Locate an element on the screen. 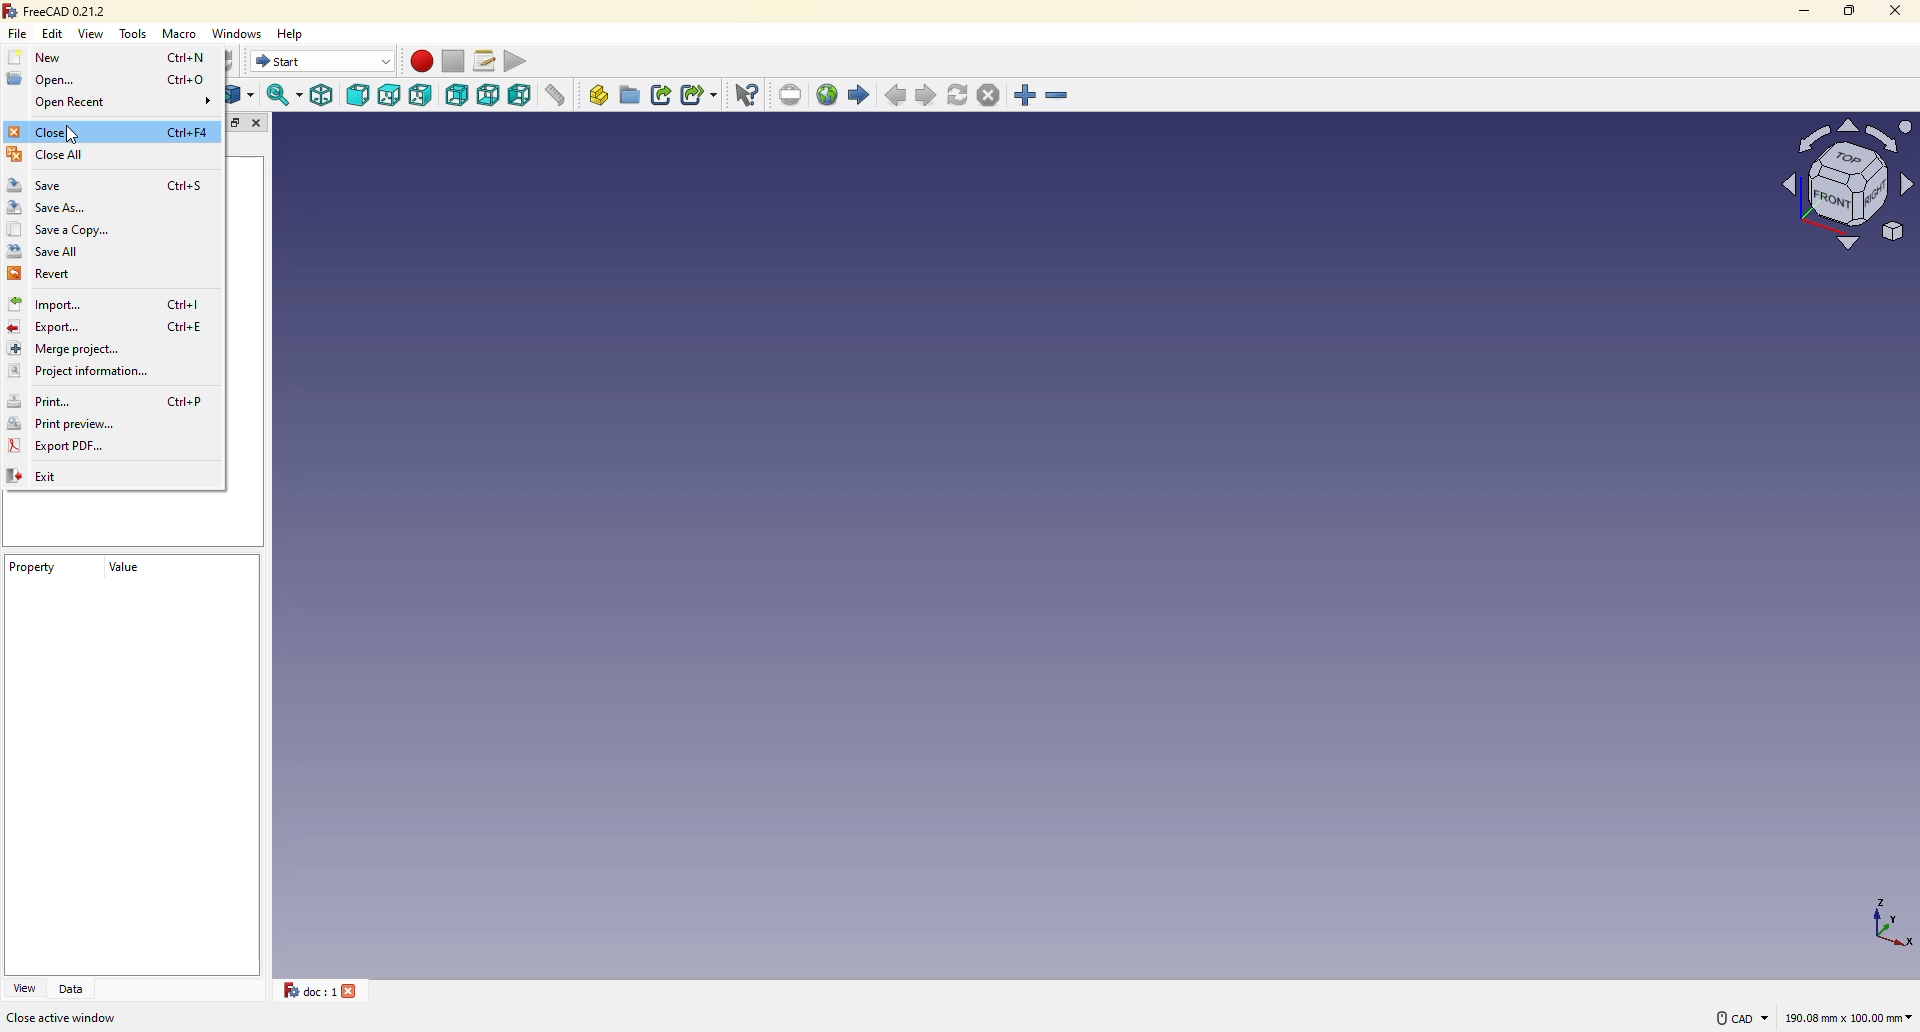 The width and height of the screenshot is (1920, 1032). ctrl+s is located at coordinates (187, 186).